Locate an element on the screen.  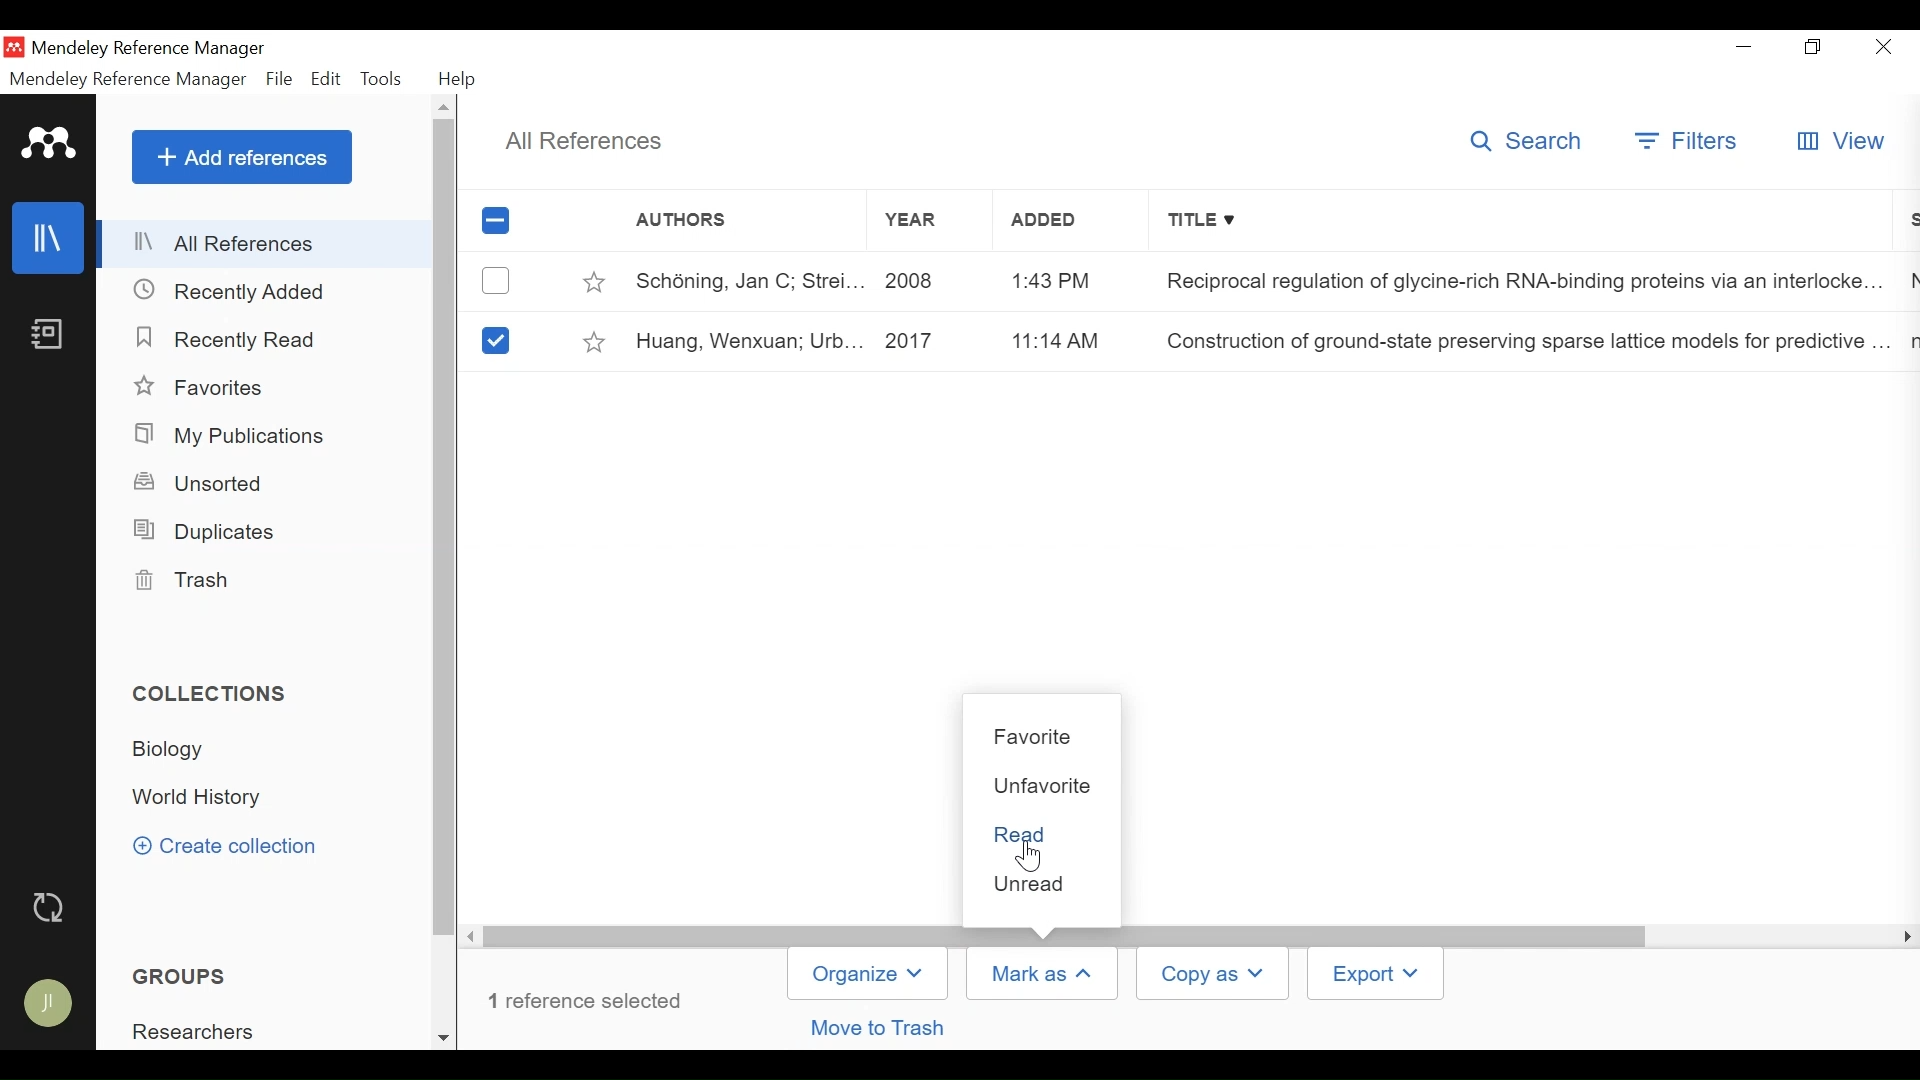
Close is located at coordinates (1883, 48).